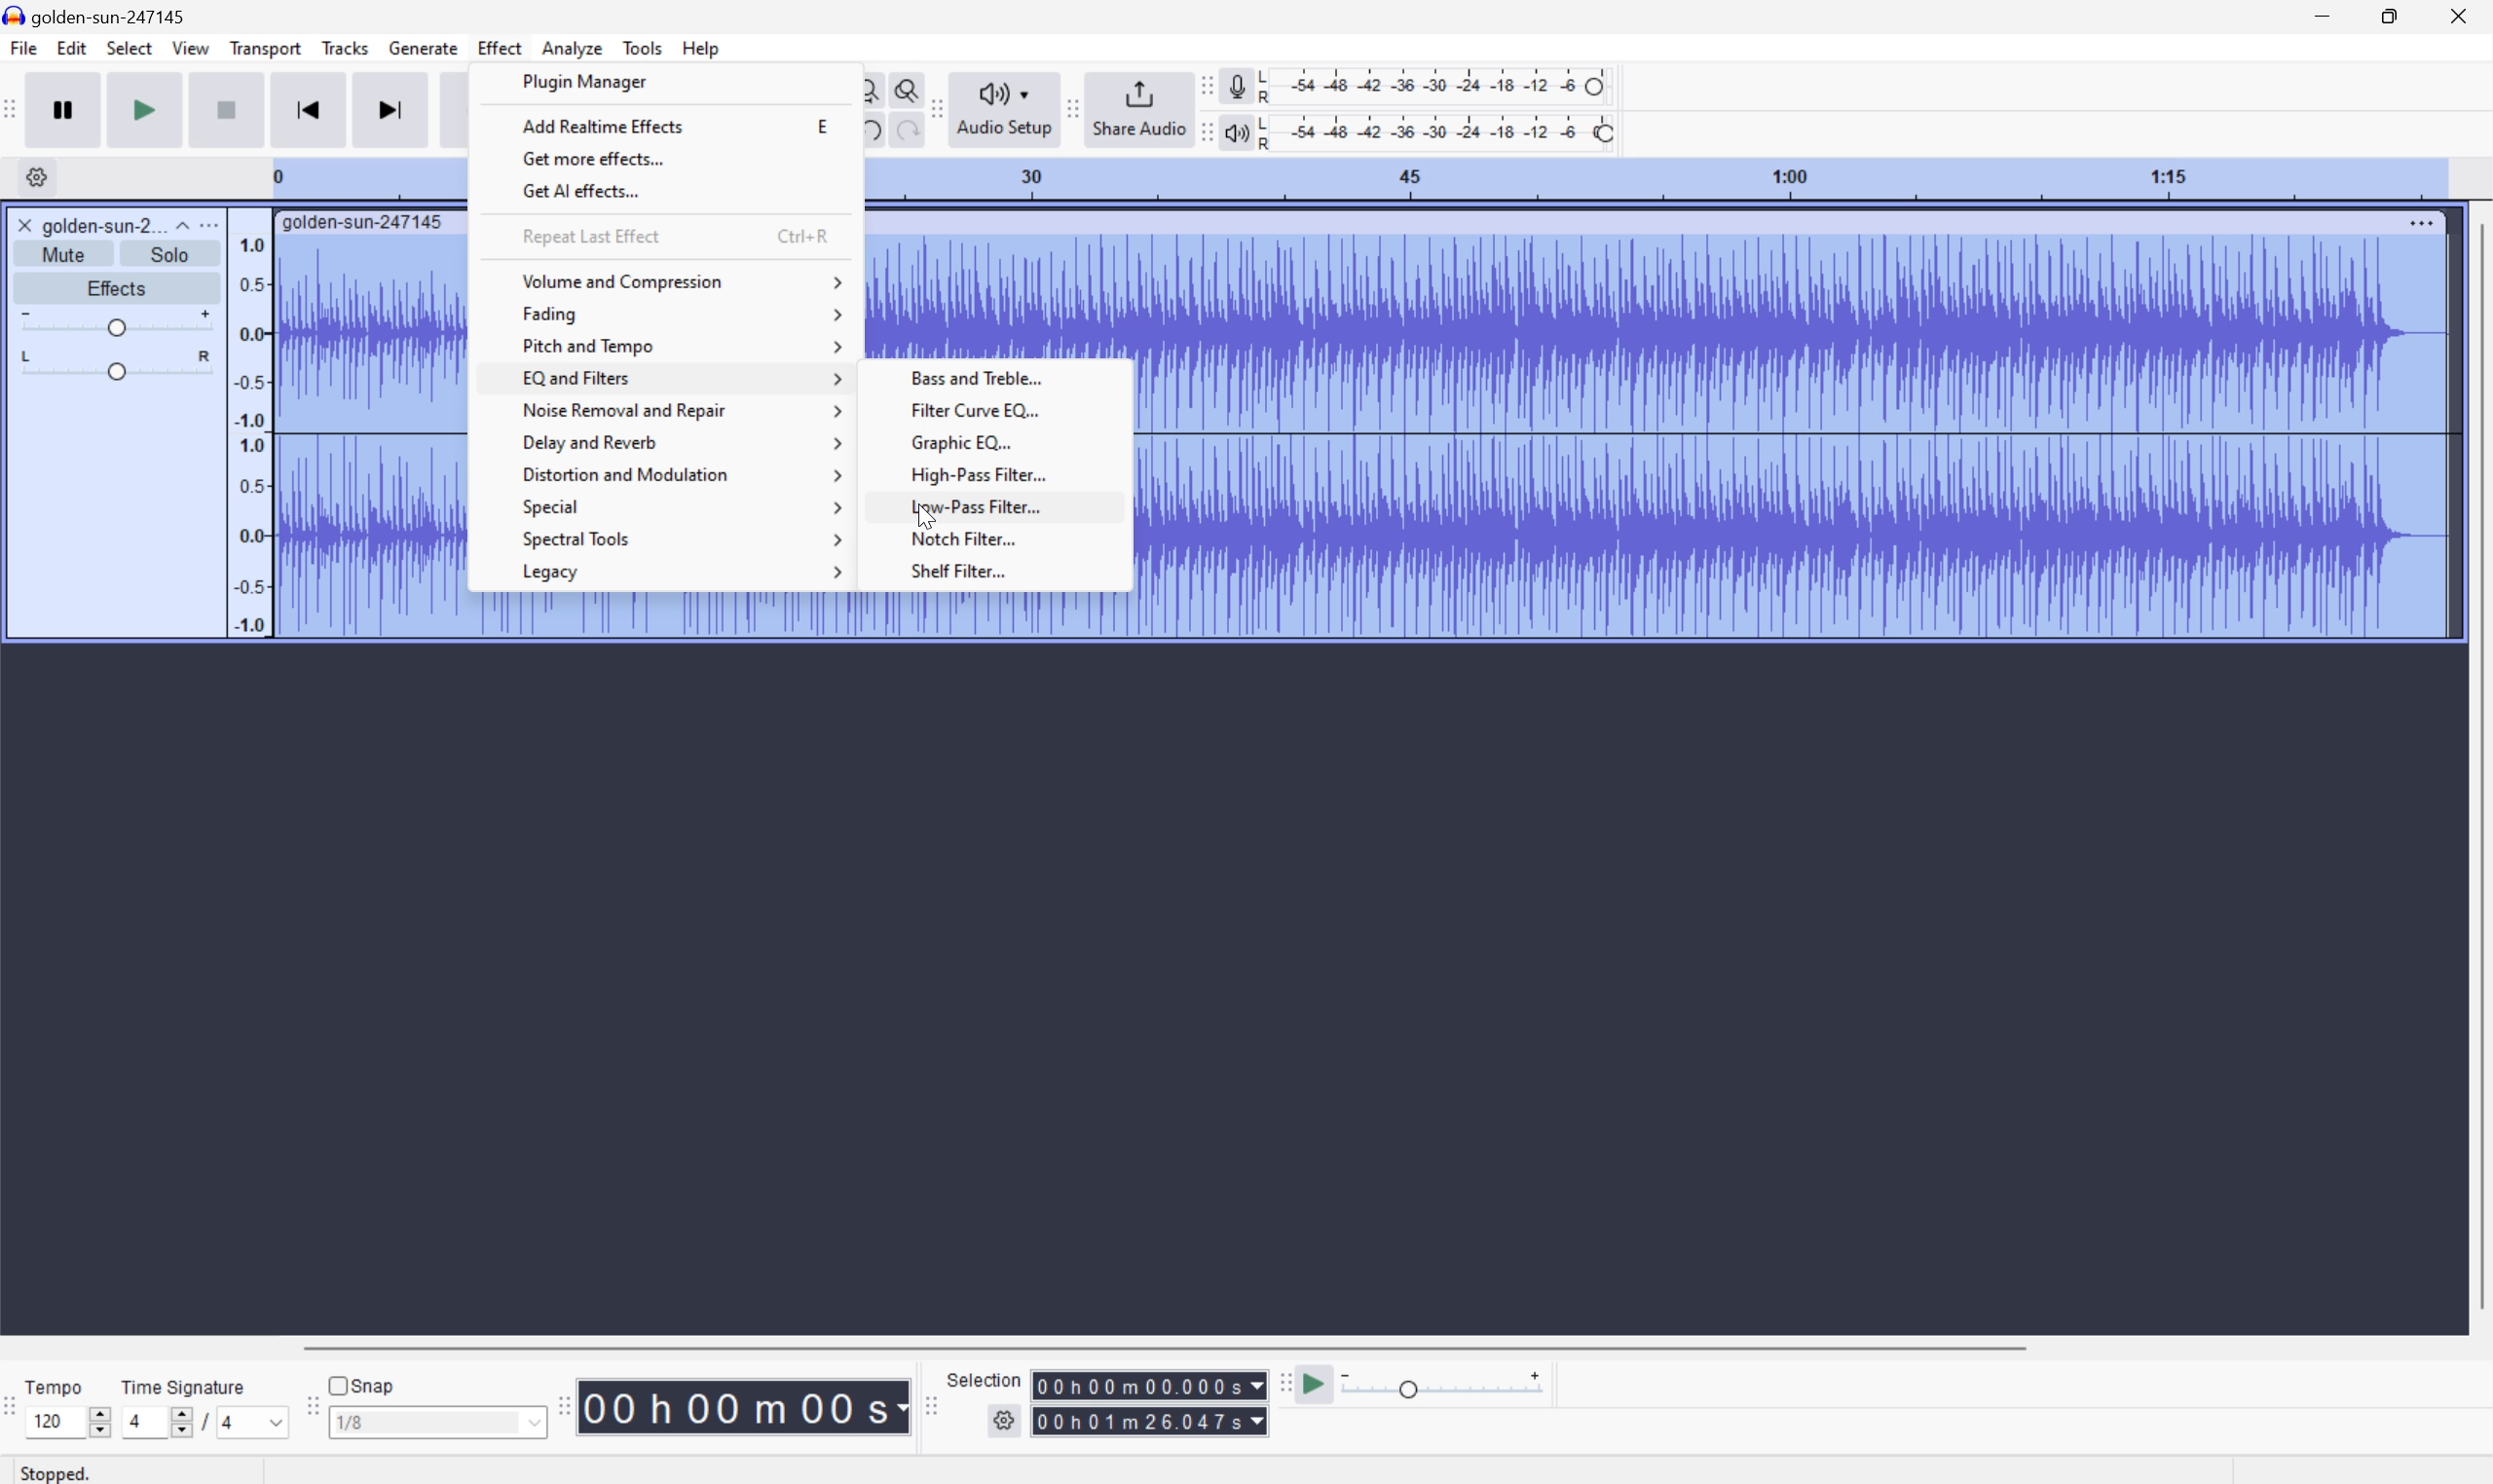  I want to click on Edit, so click(72, 48).